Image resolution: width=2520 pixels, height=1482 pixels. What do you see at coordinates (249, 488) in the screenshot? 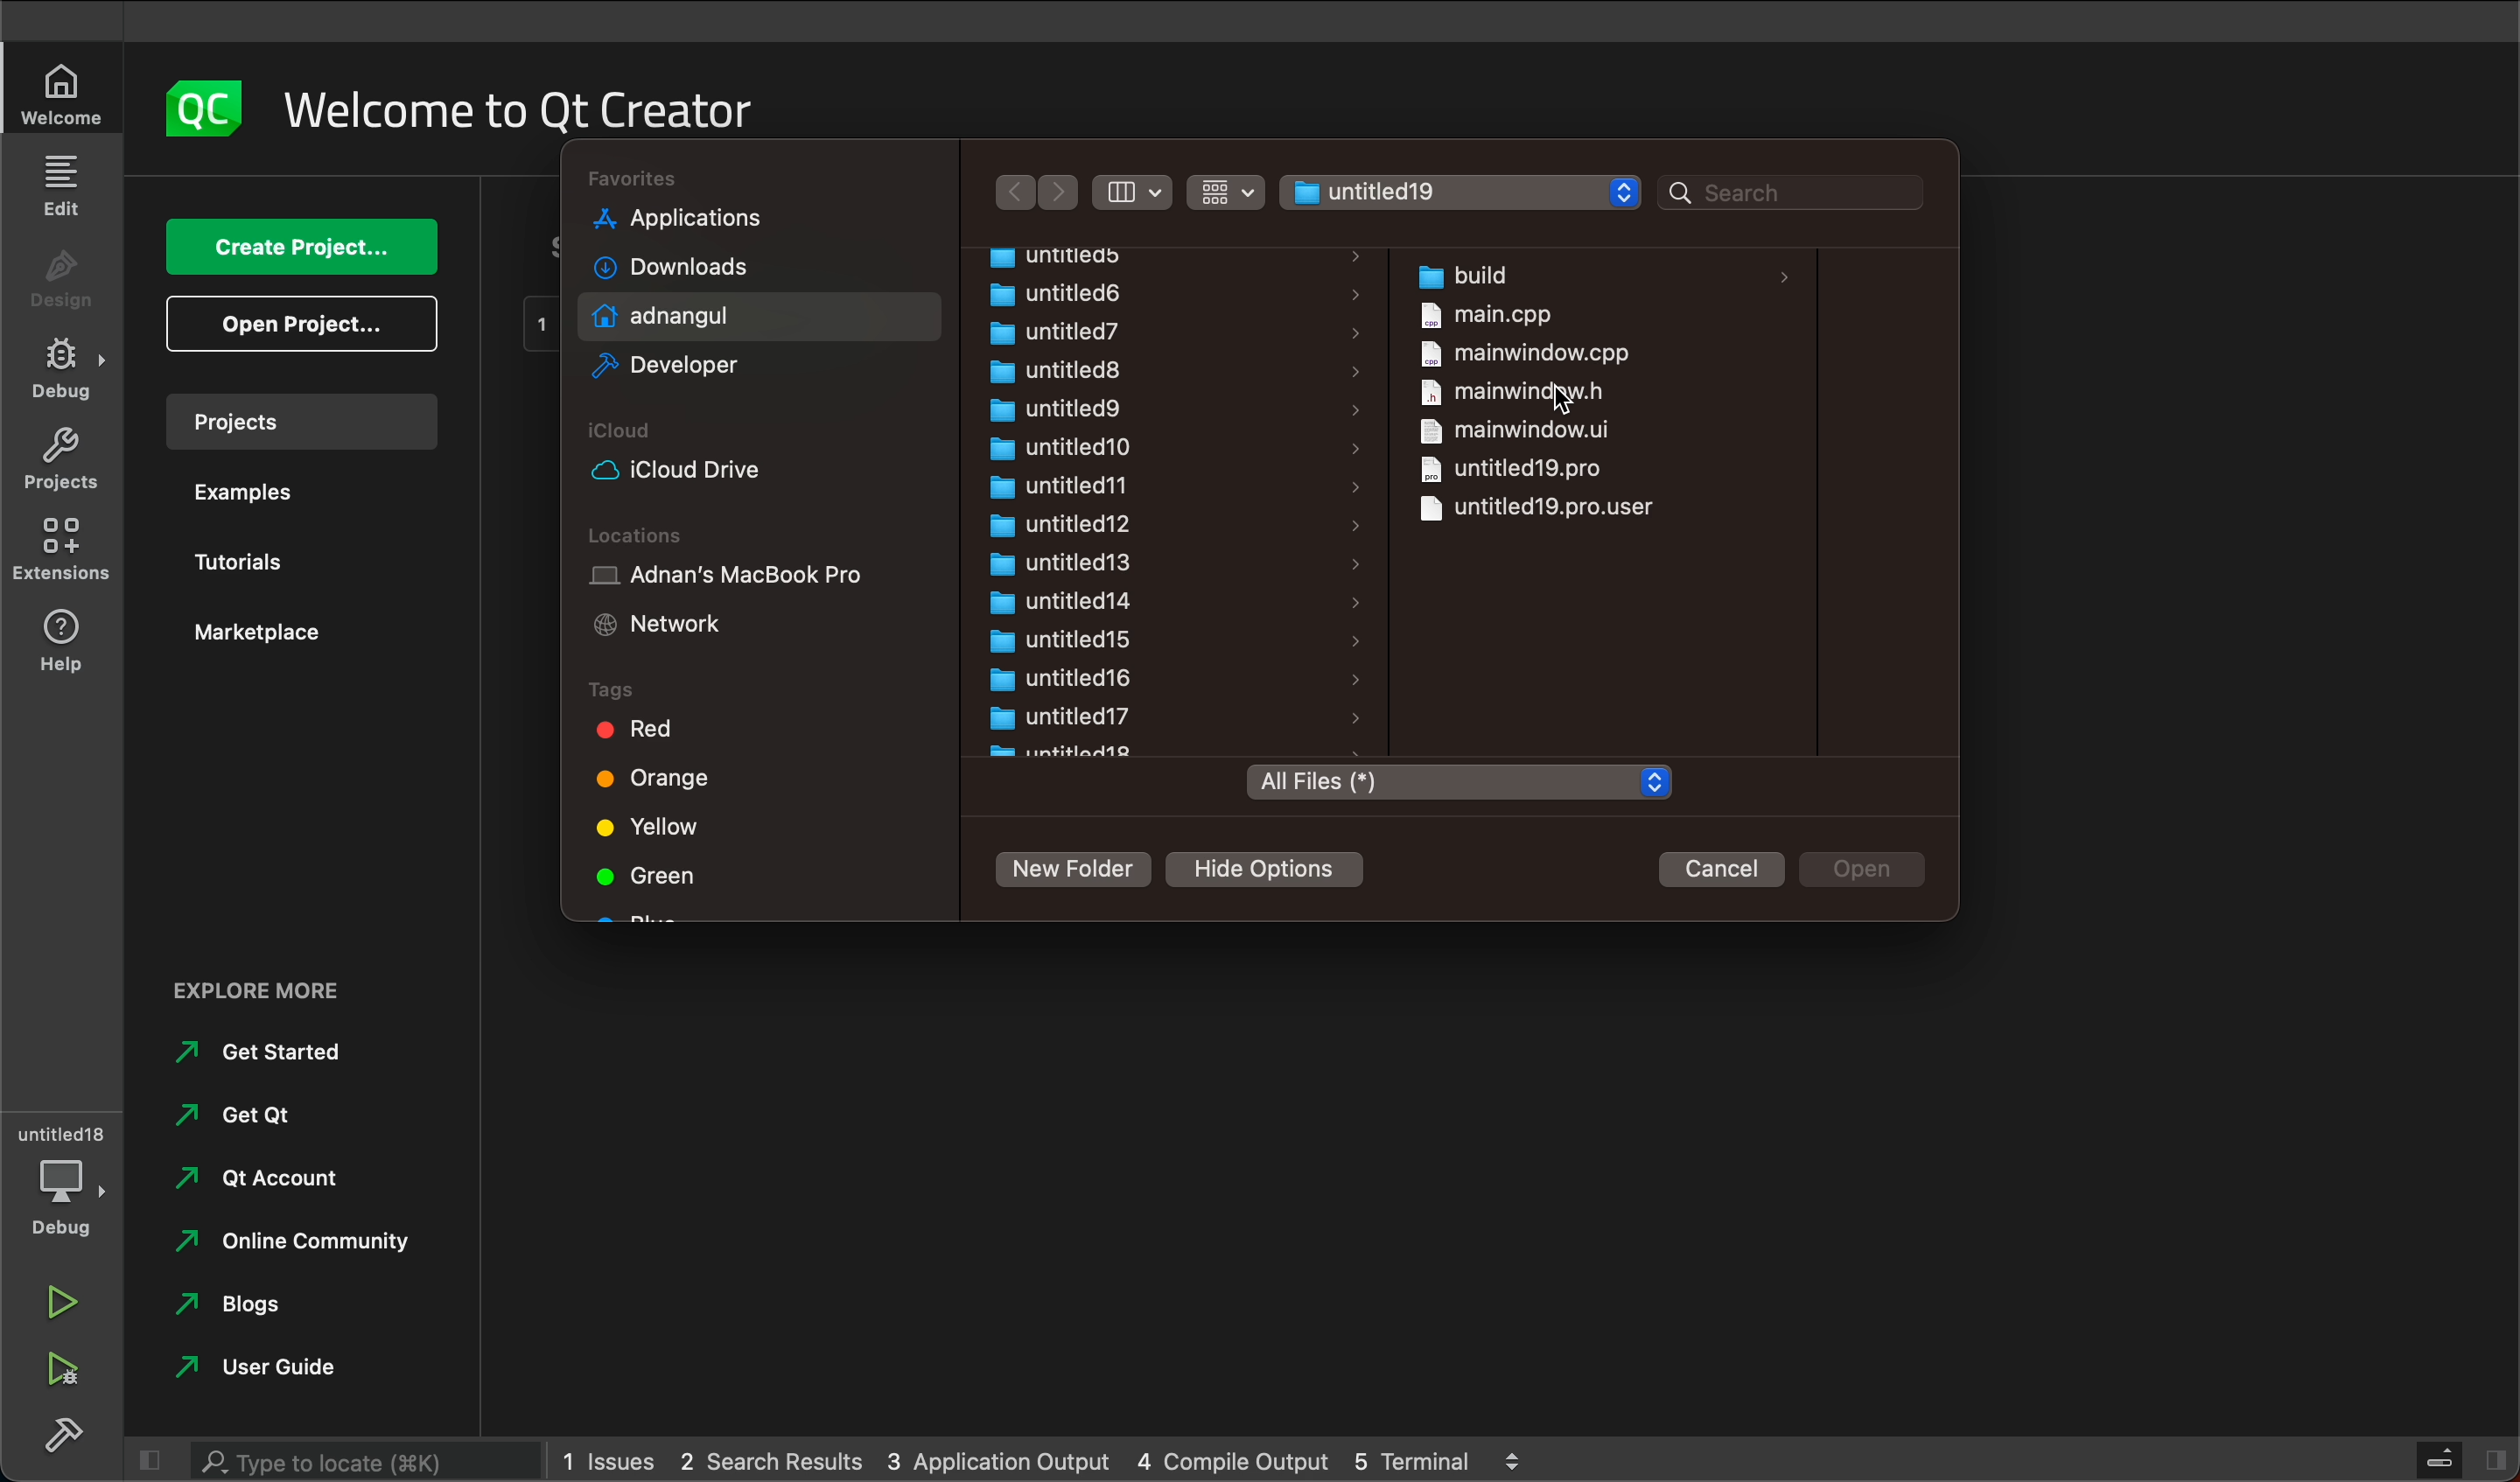
I see `examples` at bounding box center [249, 488].